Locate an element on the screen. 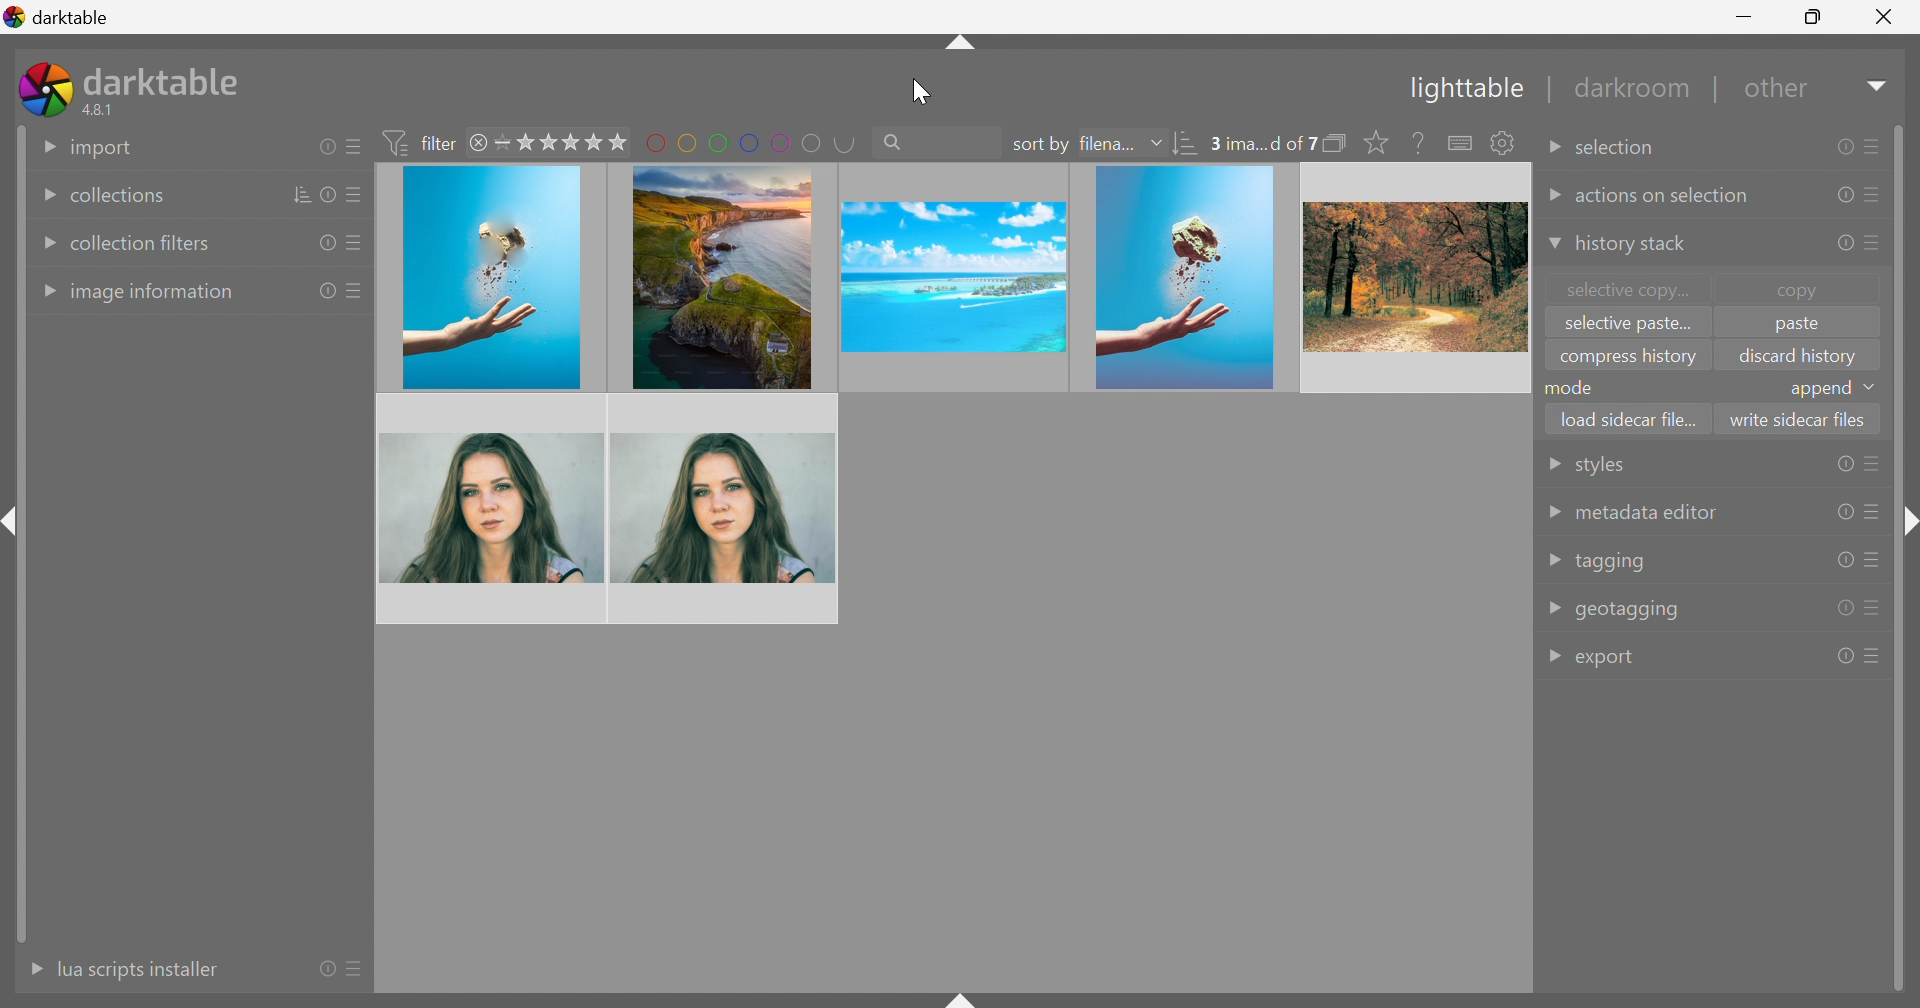 The height and width of the screenshot is (1008, 1920). define shortcuts is located at coordinates (1462, 143).